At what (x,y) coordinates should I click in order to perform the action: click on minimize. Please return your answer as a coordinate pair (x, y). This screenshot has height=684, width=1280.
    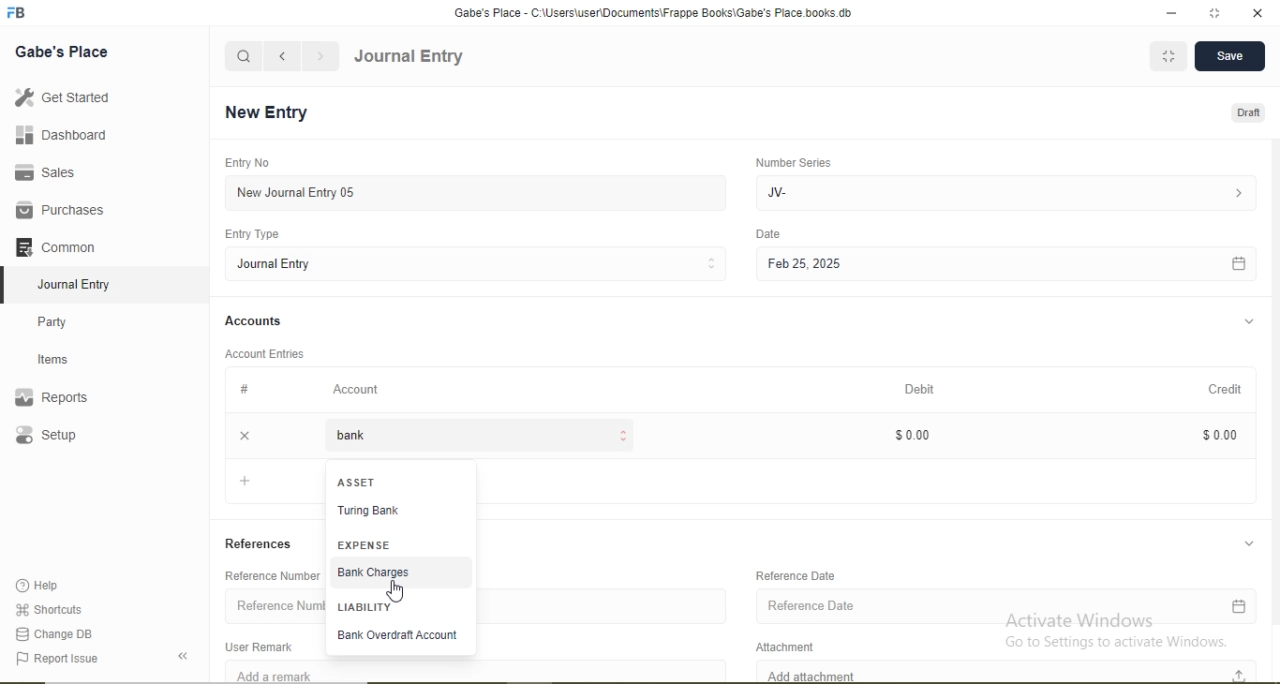
    Looking at the image, I should click on (1170, 14).